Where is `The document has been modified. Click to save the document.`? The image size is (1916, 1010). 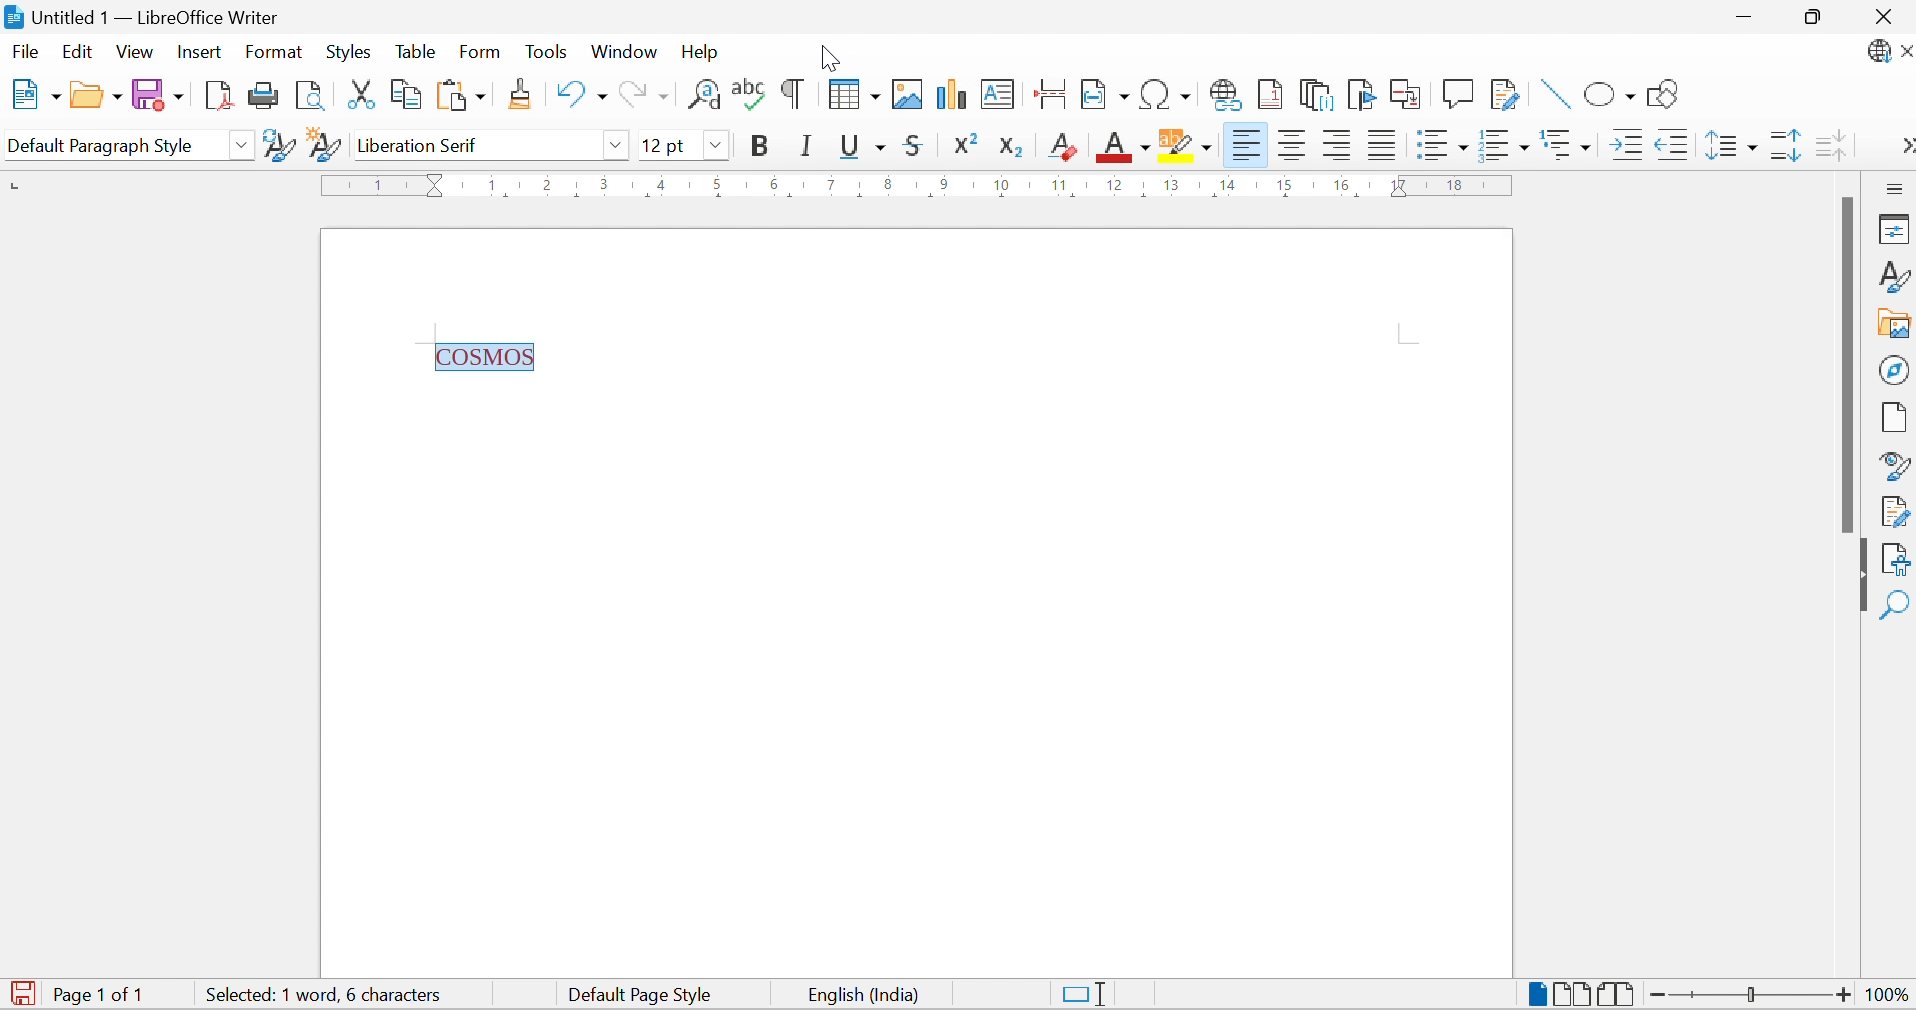
The document has been modified. Click to save the document. is located at coordinates (22, 993).